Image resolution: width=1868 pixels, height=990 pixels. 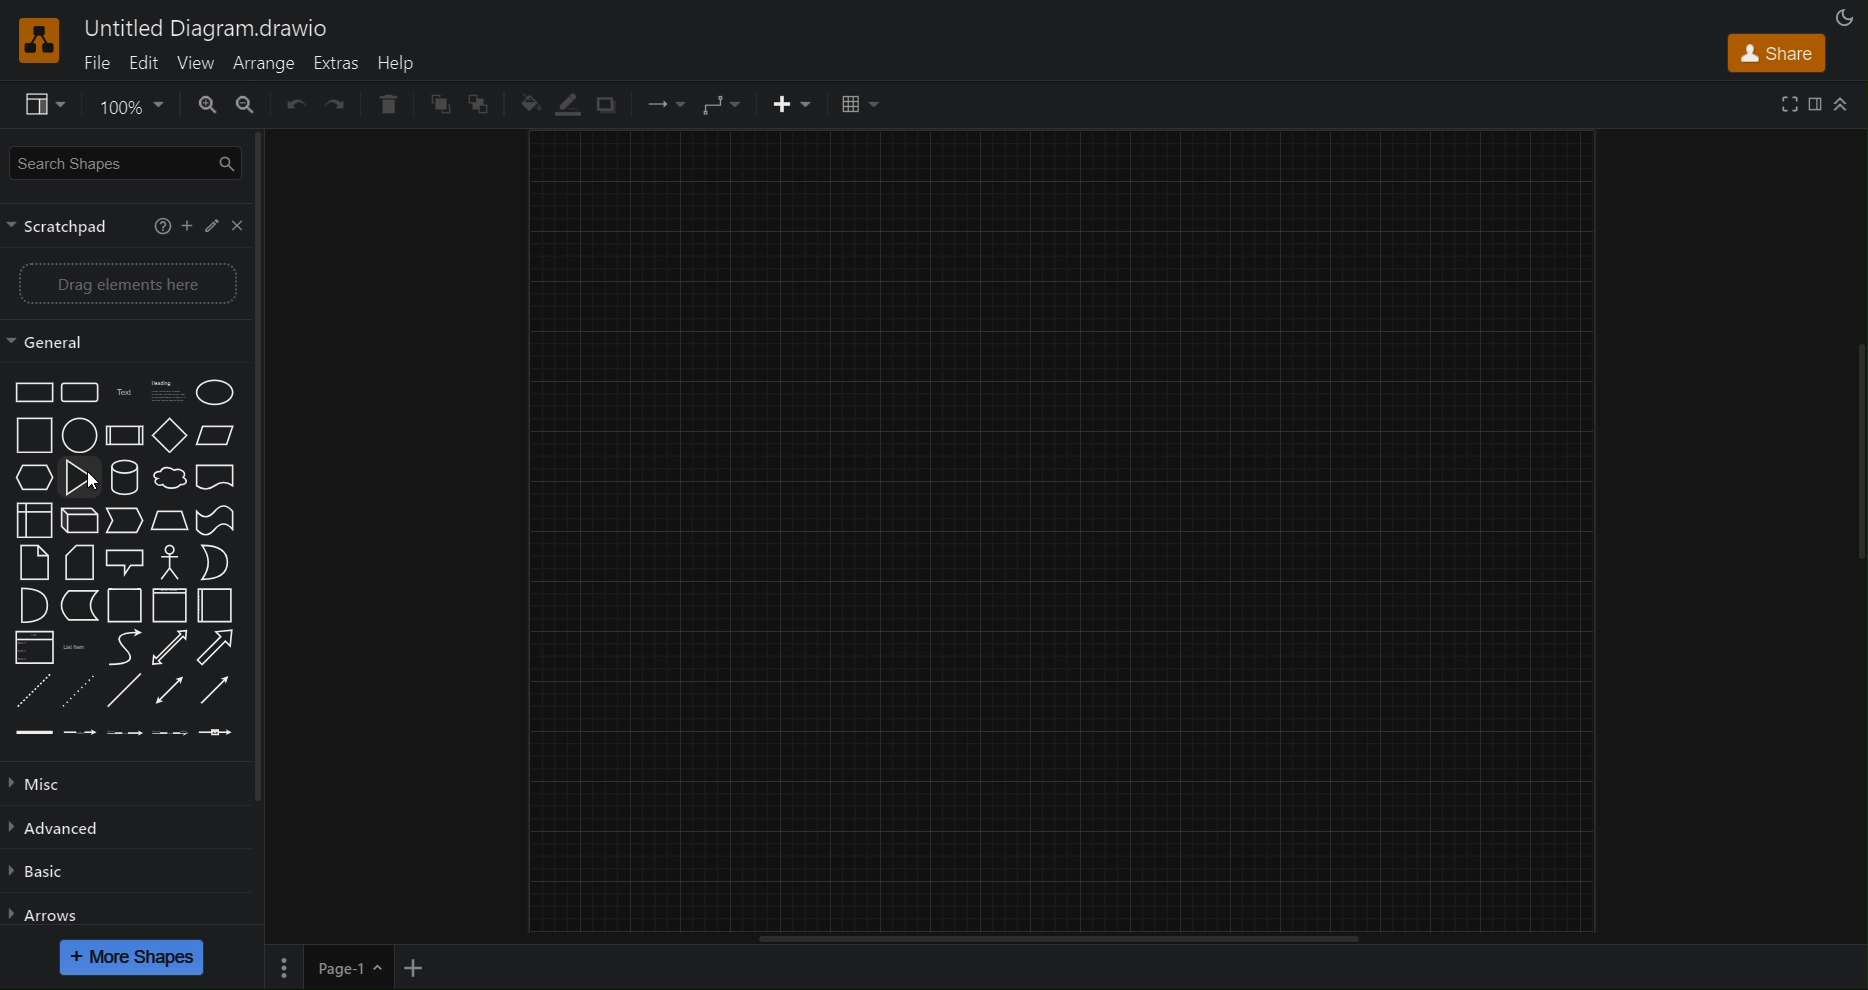 What do you see at coordinates (126, 284) in the screenshot?
I see `Drag elements here` at bounding box center [126, 284].